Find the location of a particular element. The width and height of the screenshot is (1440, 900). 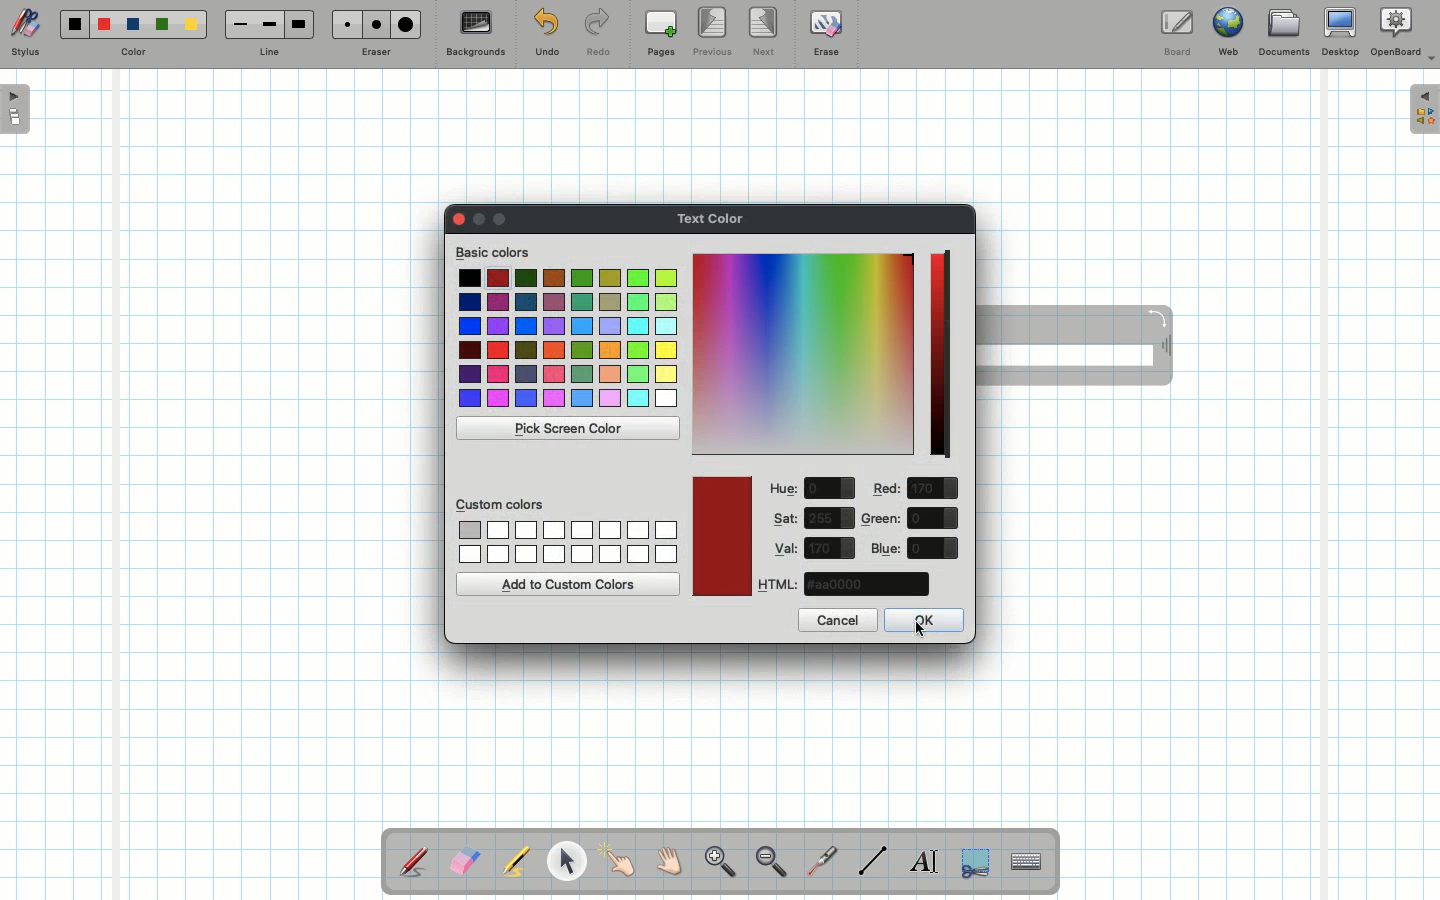

Green is located at coordinates (882, 519).